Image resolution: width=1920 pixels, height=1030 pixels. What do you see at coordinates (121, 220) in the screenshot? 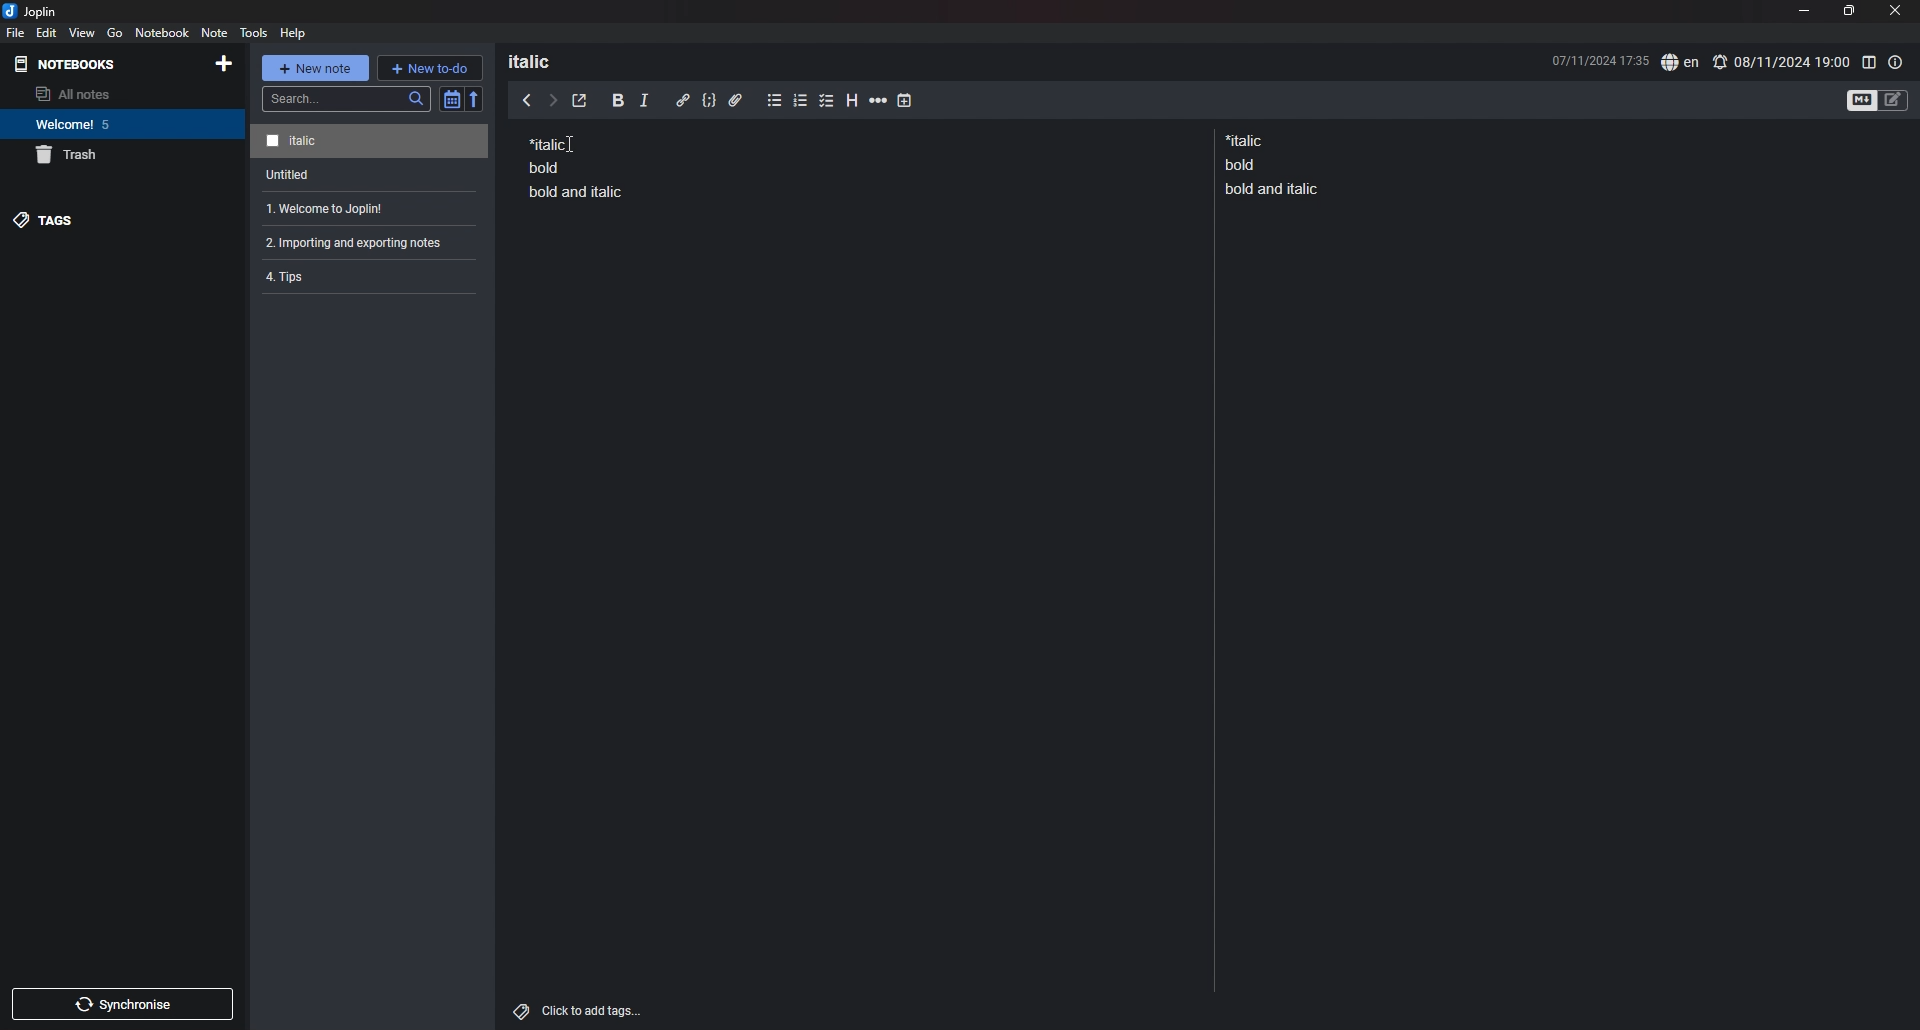
I see `tags` at bounding box center [121, 220].